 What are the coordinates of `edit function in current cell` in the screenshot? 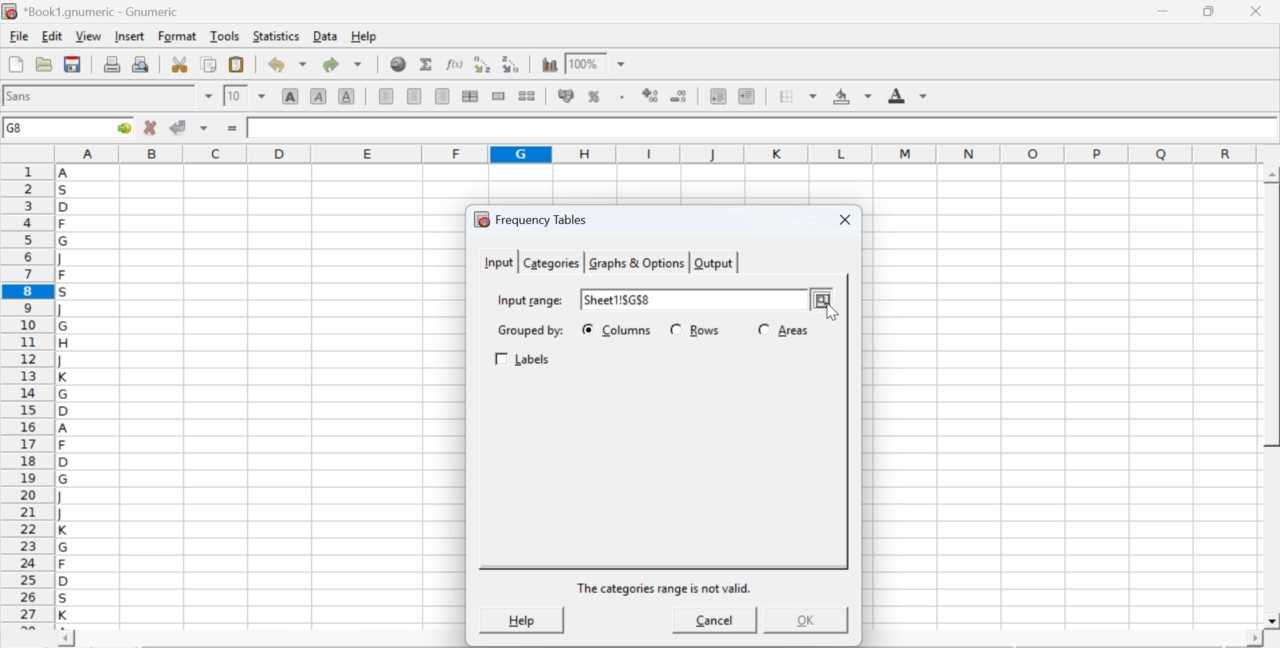 It's located at (456, 63).